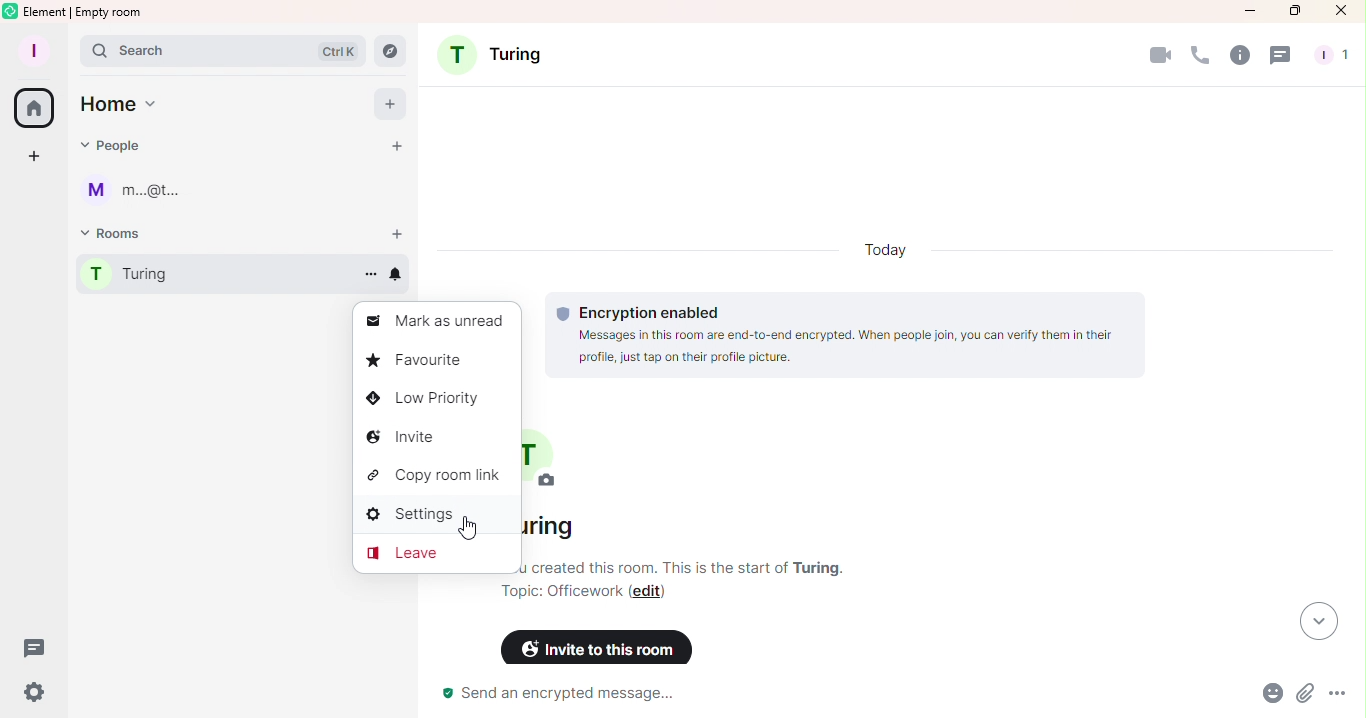 The height and width of the screenshot is (718, 1366). What do you see at coordinates (119, 232) in the screenshot?
I see `Rooms` at bounding box center [119, 232].